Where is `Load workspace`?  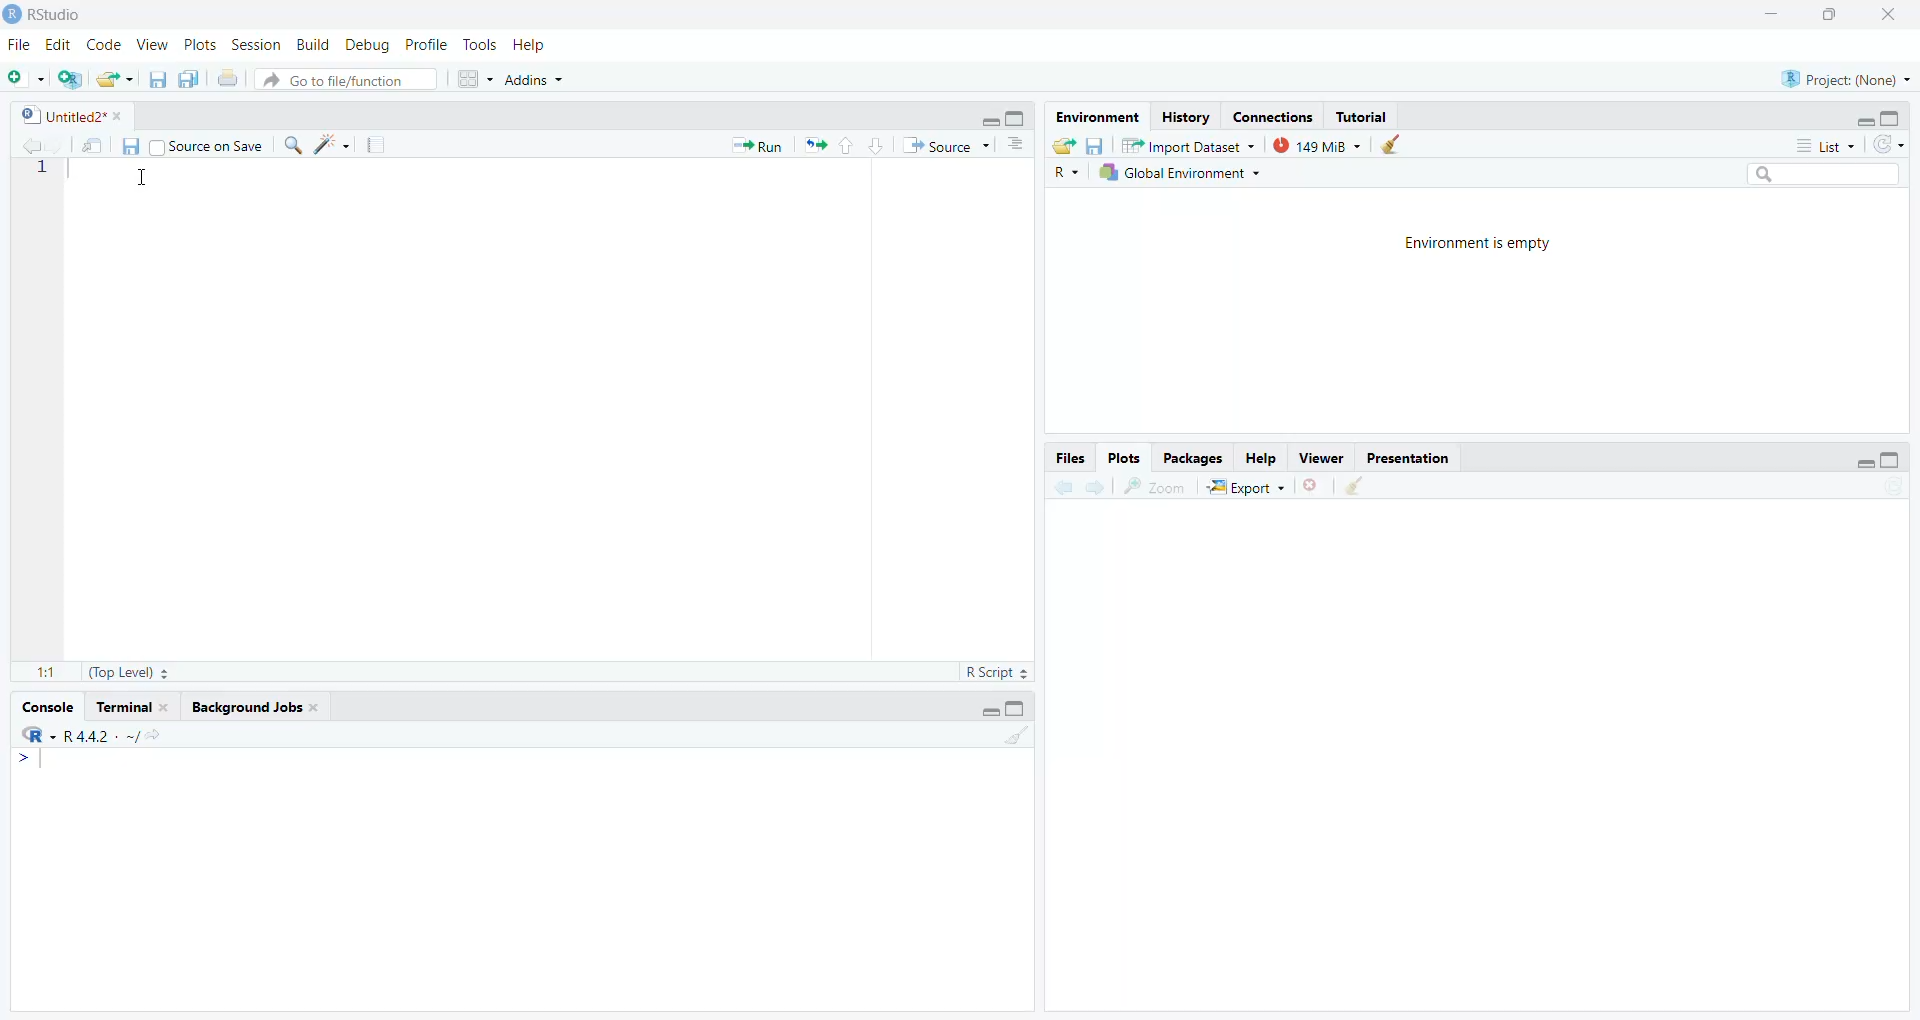
Load workspace is located at coordinates (1061, 147).